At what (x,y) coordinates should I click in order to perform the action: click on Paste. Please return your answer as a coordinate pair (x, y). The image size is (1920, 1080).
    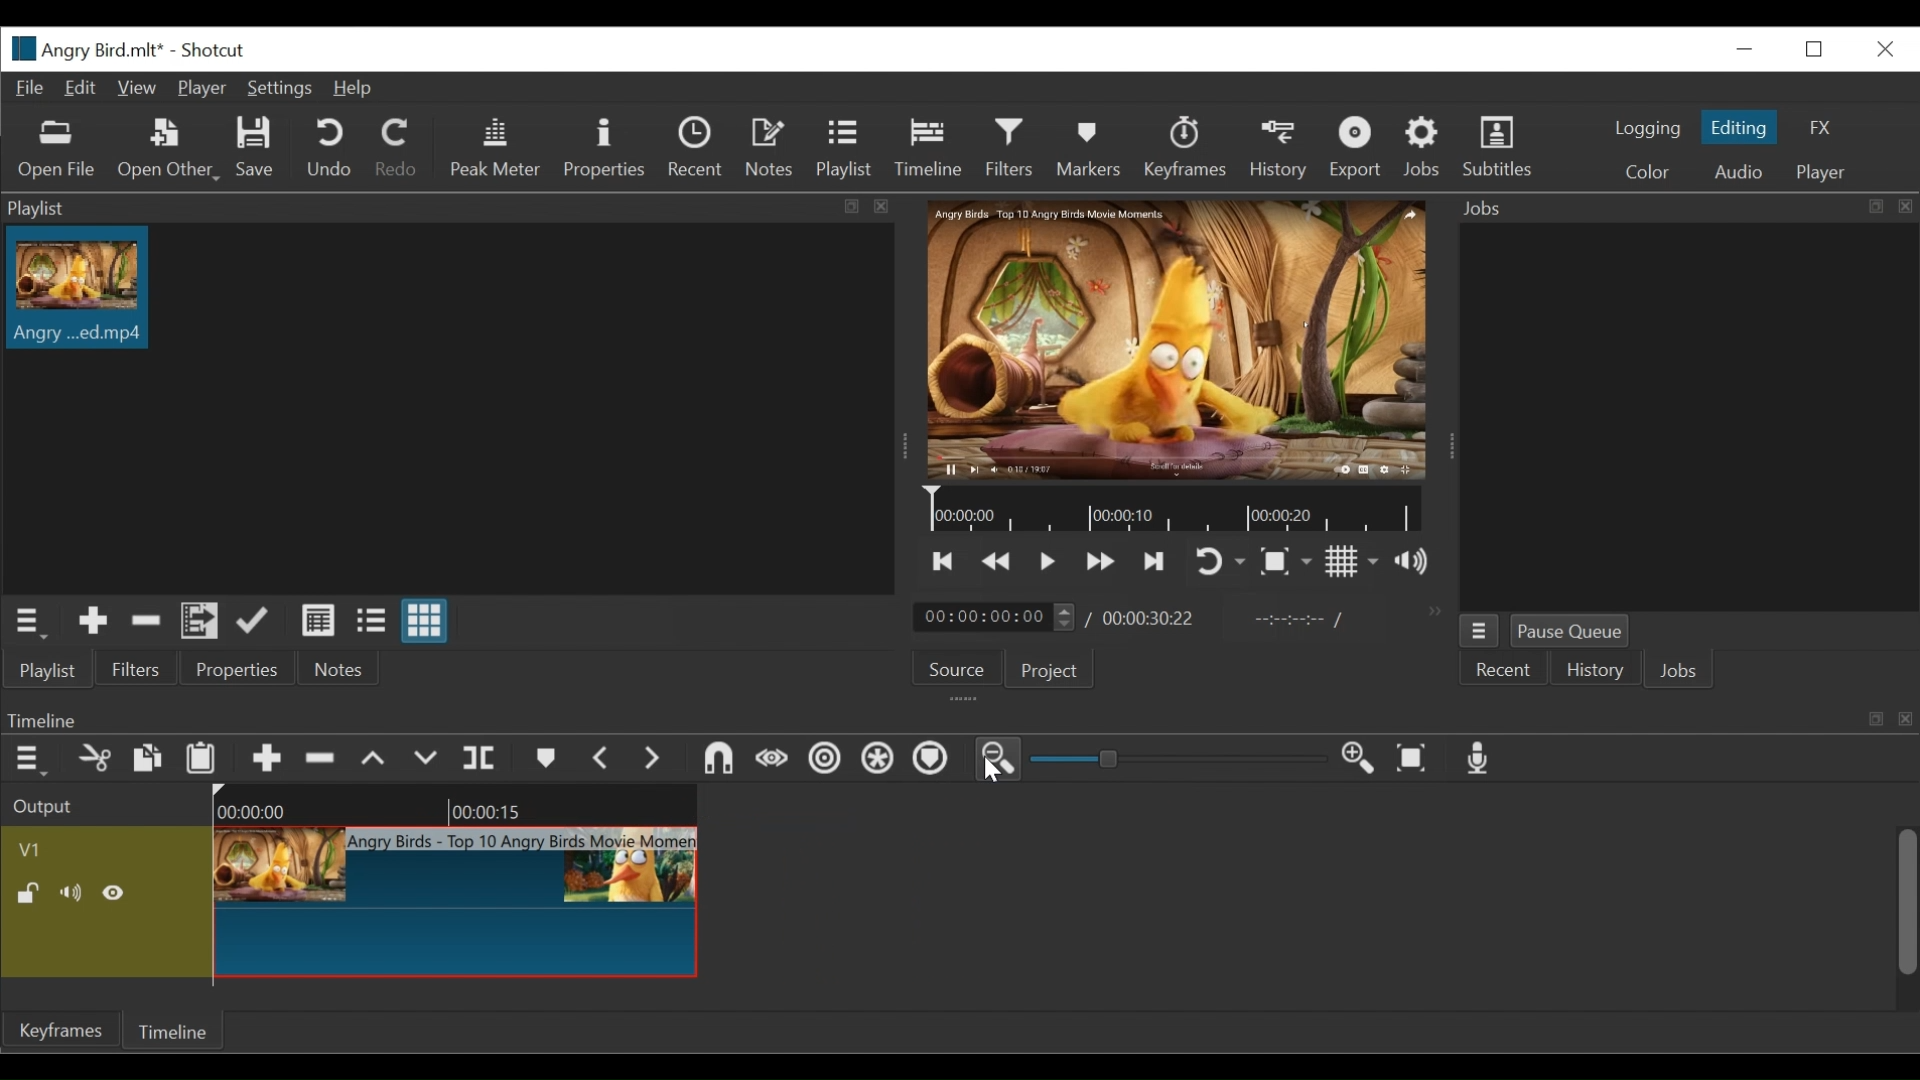
    Looking at the image, I should click on (203, 756).